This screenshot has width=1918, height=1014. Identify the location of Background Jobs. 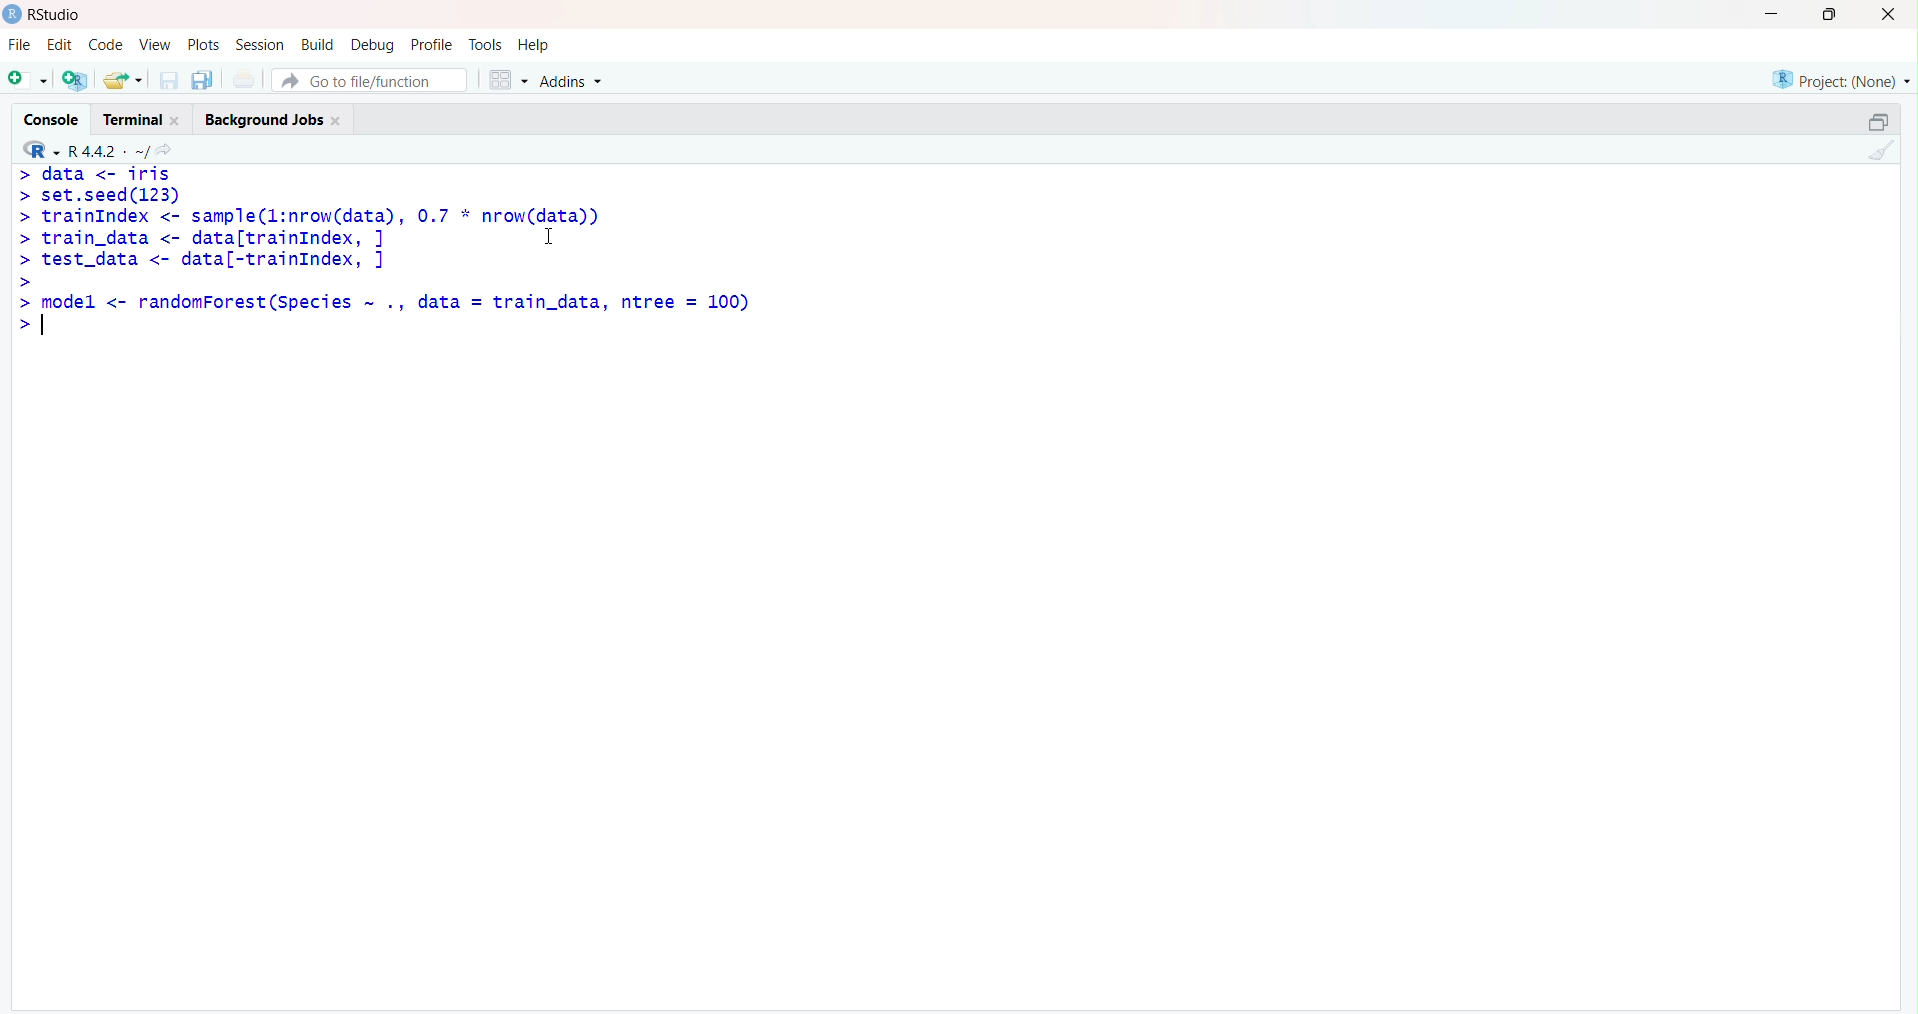
(273, 118).